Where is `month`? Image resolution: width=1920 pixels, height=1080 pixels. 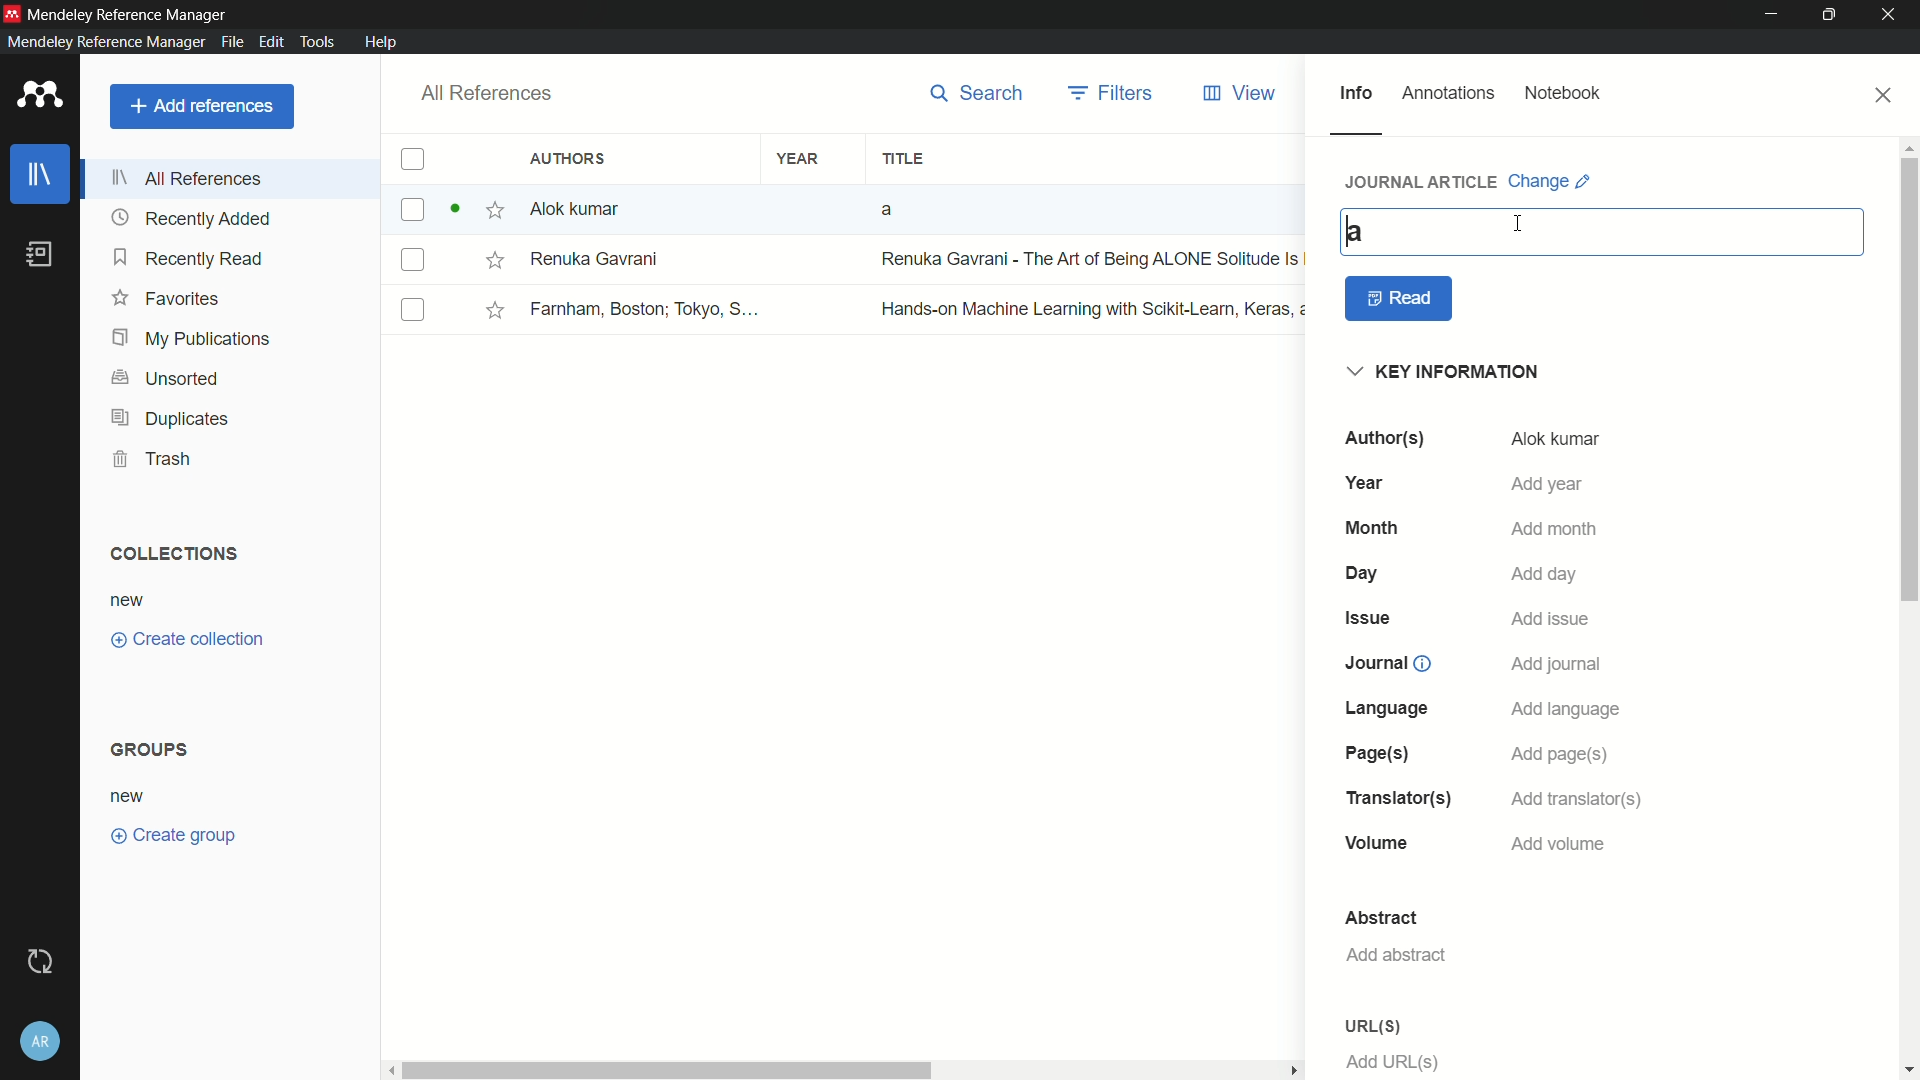
month is located at coordinates (1372, 528).